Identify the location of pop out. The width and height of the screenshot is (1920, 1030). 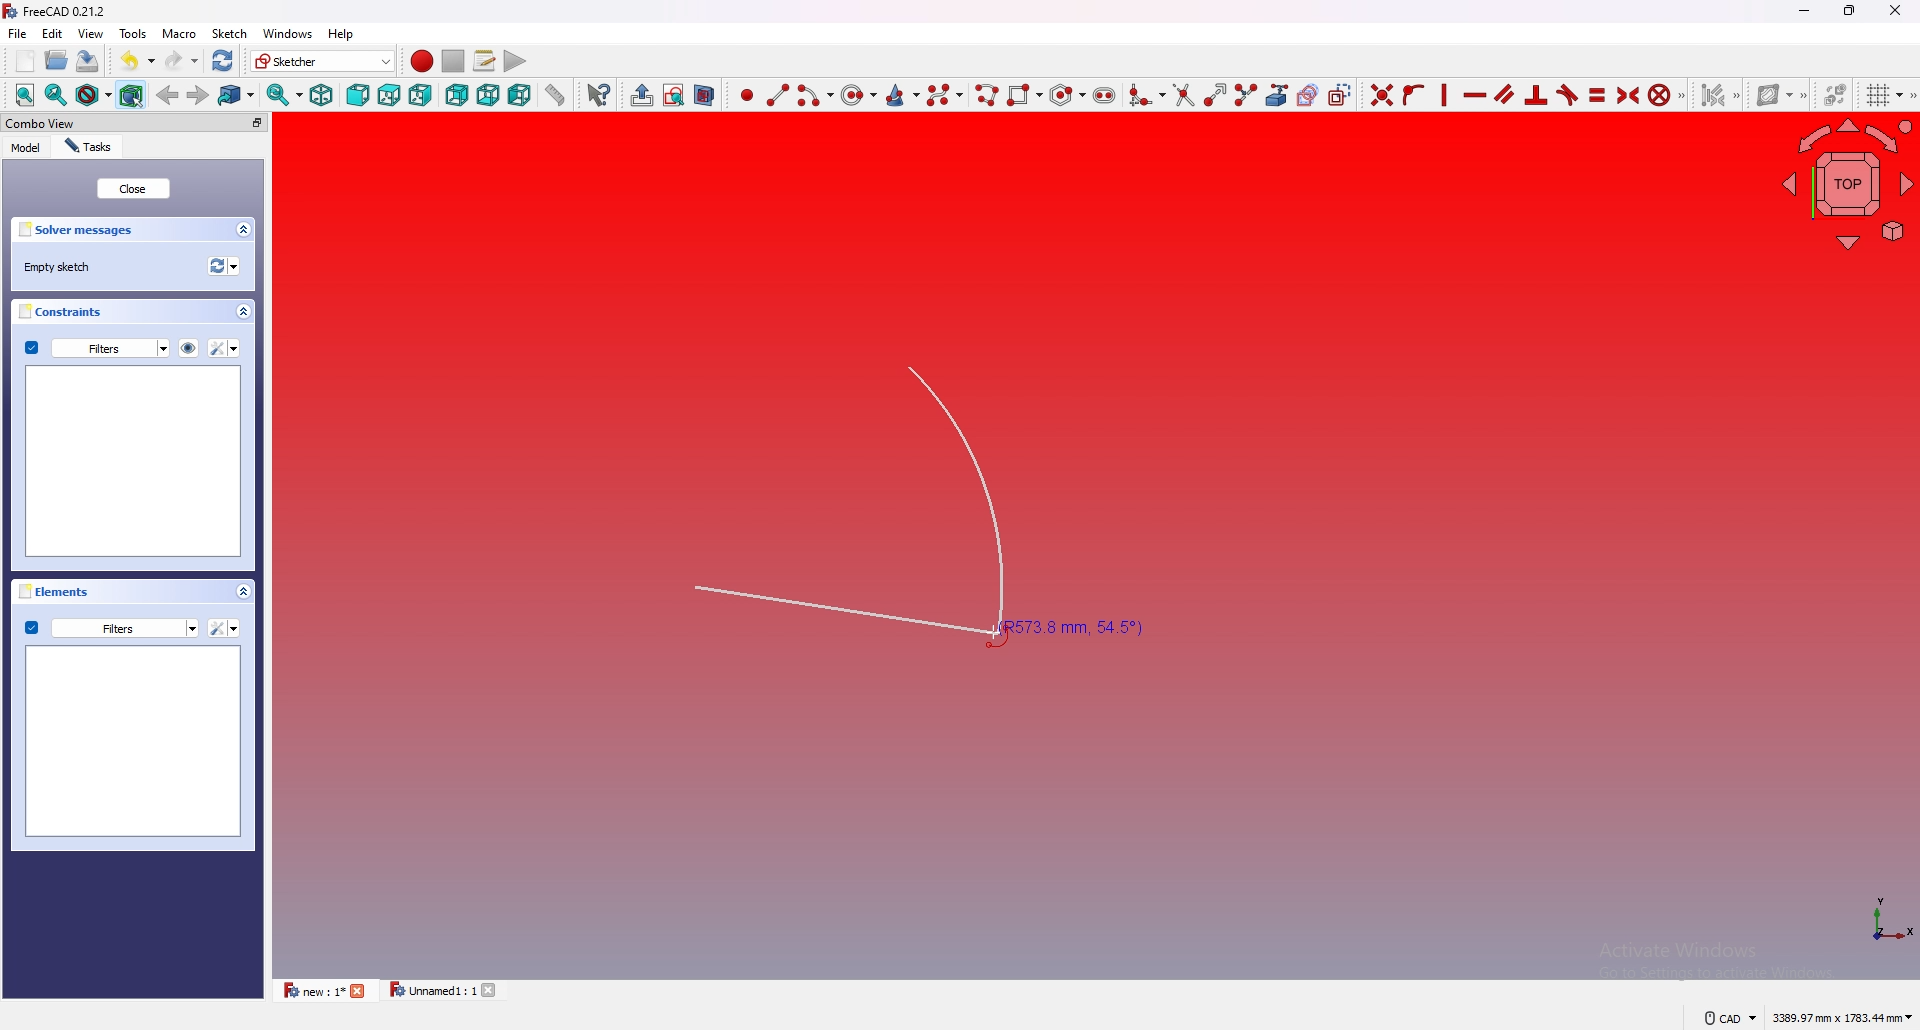
(257, 123).